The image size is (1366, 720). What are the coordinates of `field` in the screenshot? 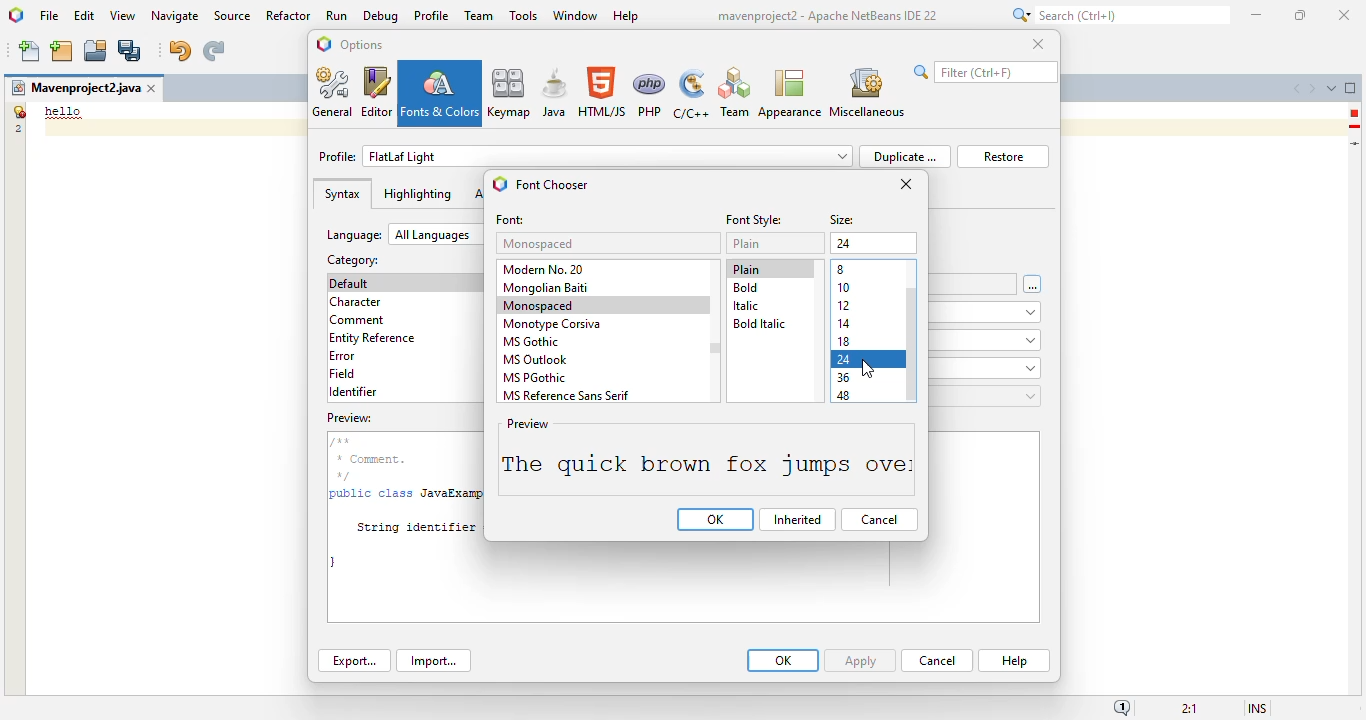 It's located at (342, 373).